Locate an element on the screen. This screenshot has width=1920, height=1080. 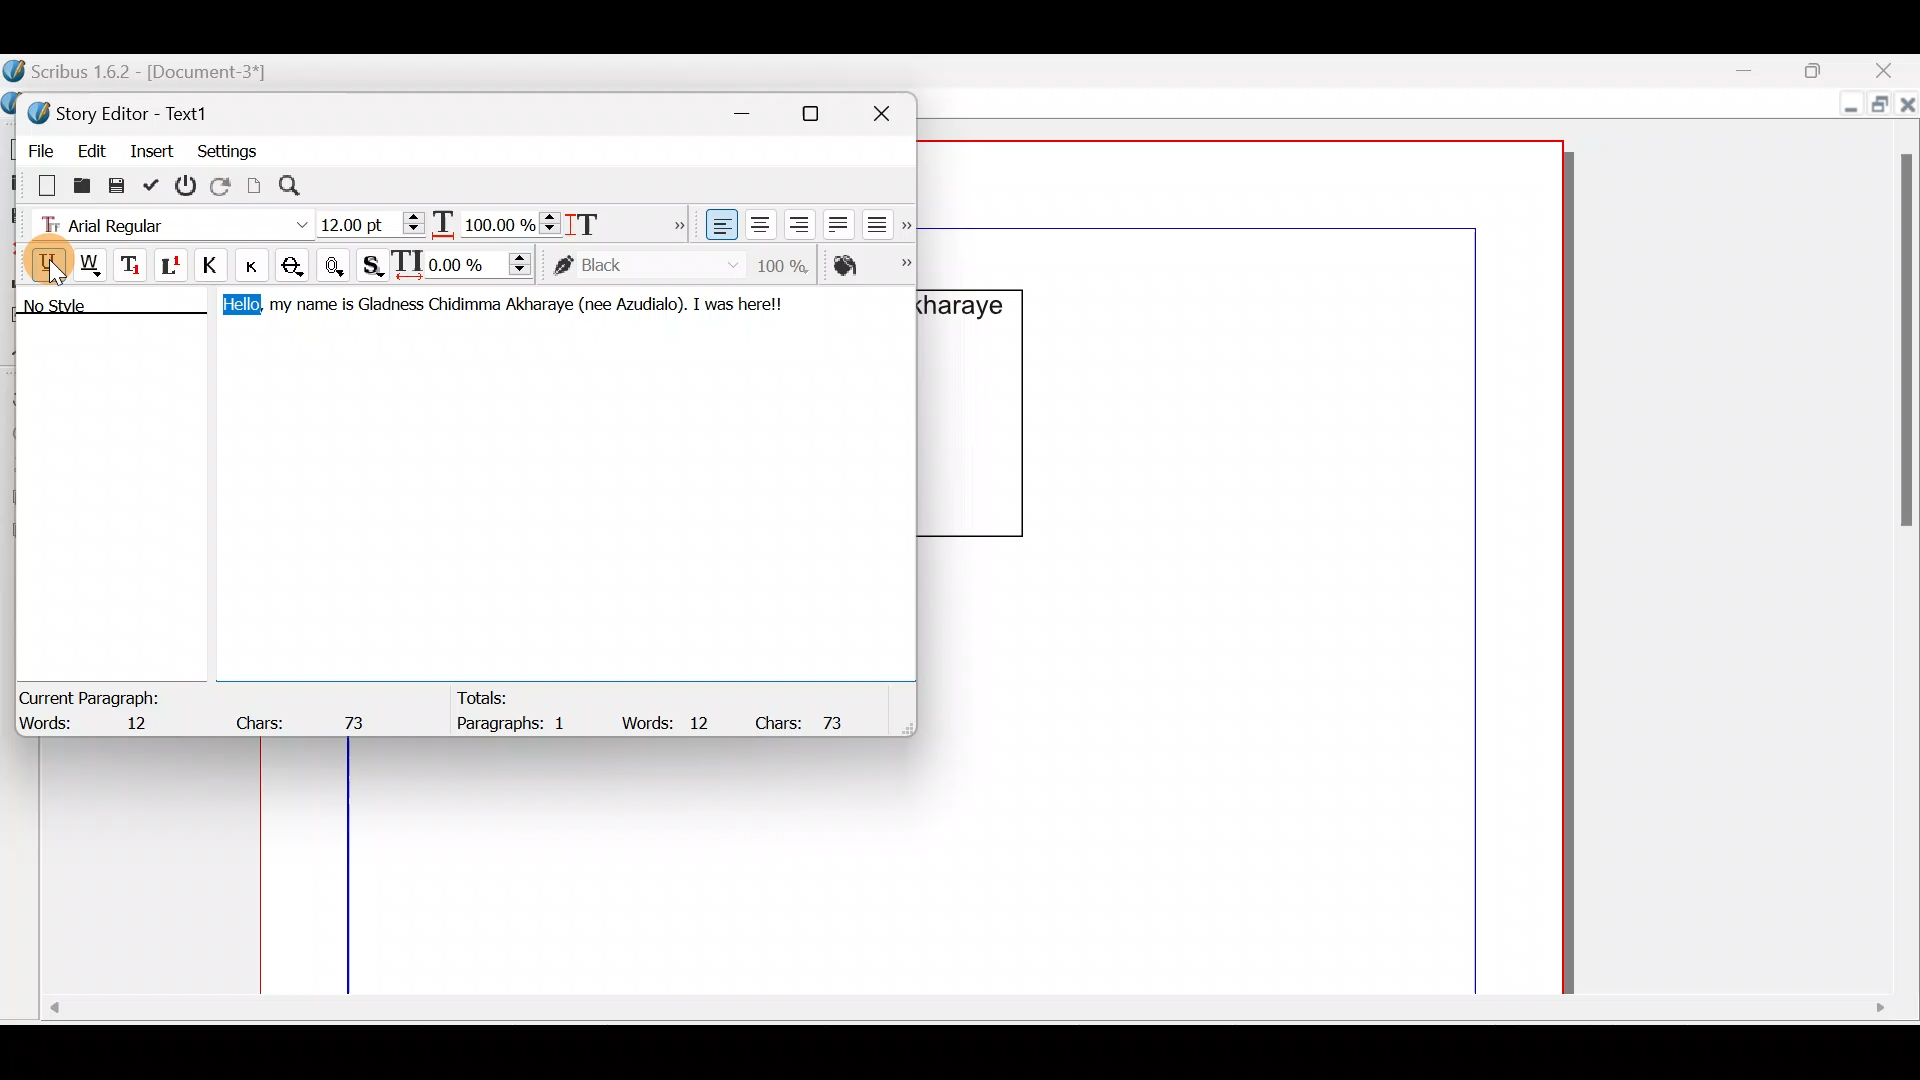
Scroll bar is located at coordinates (1899, 546).